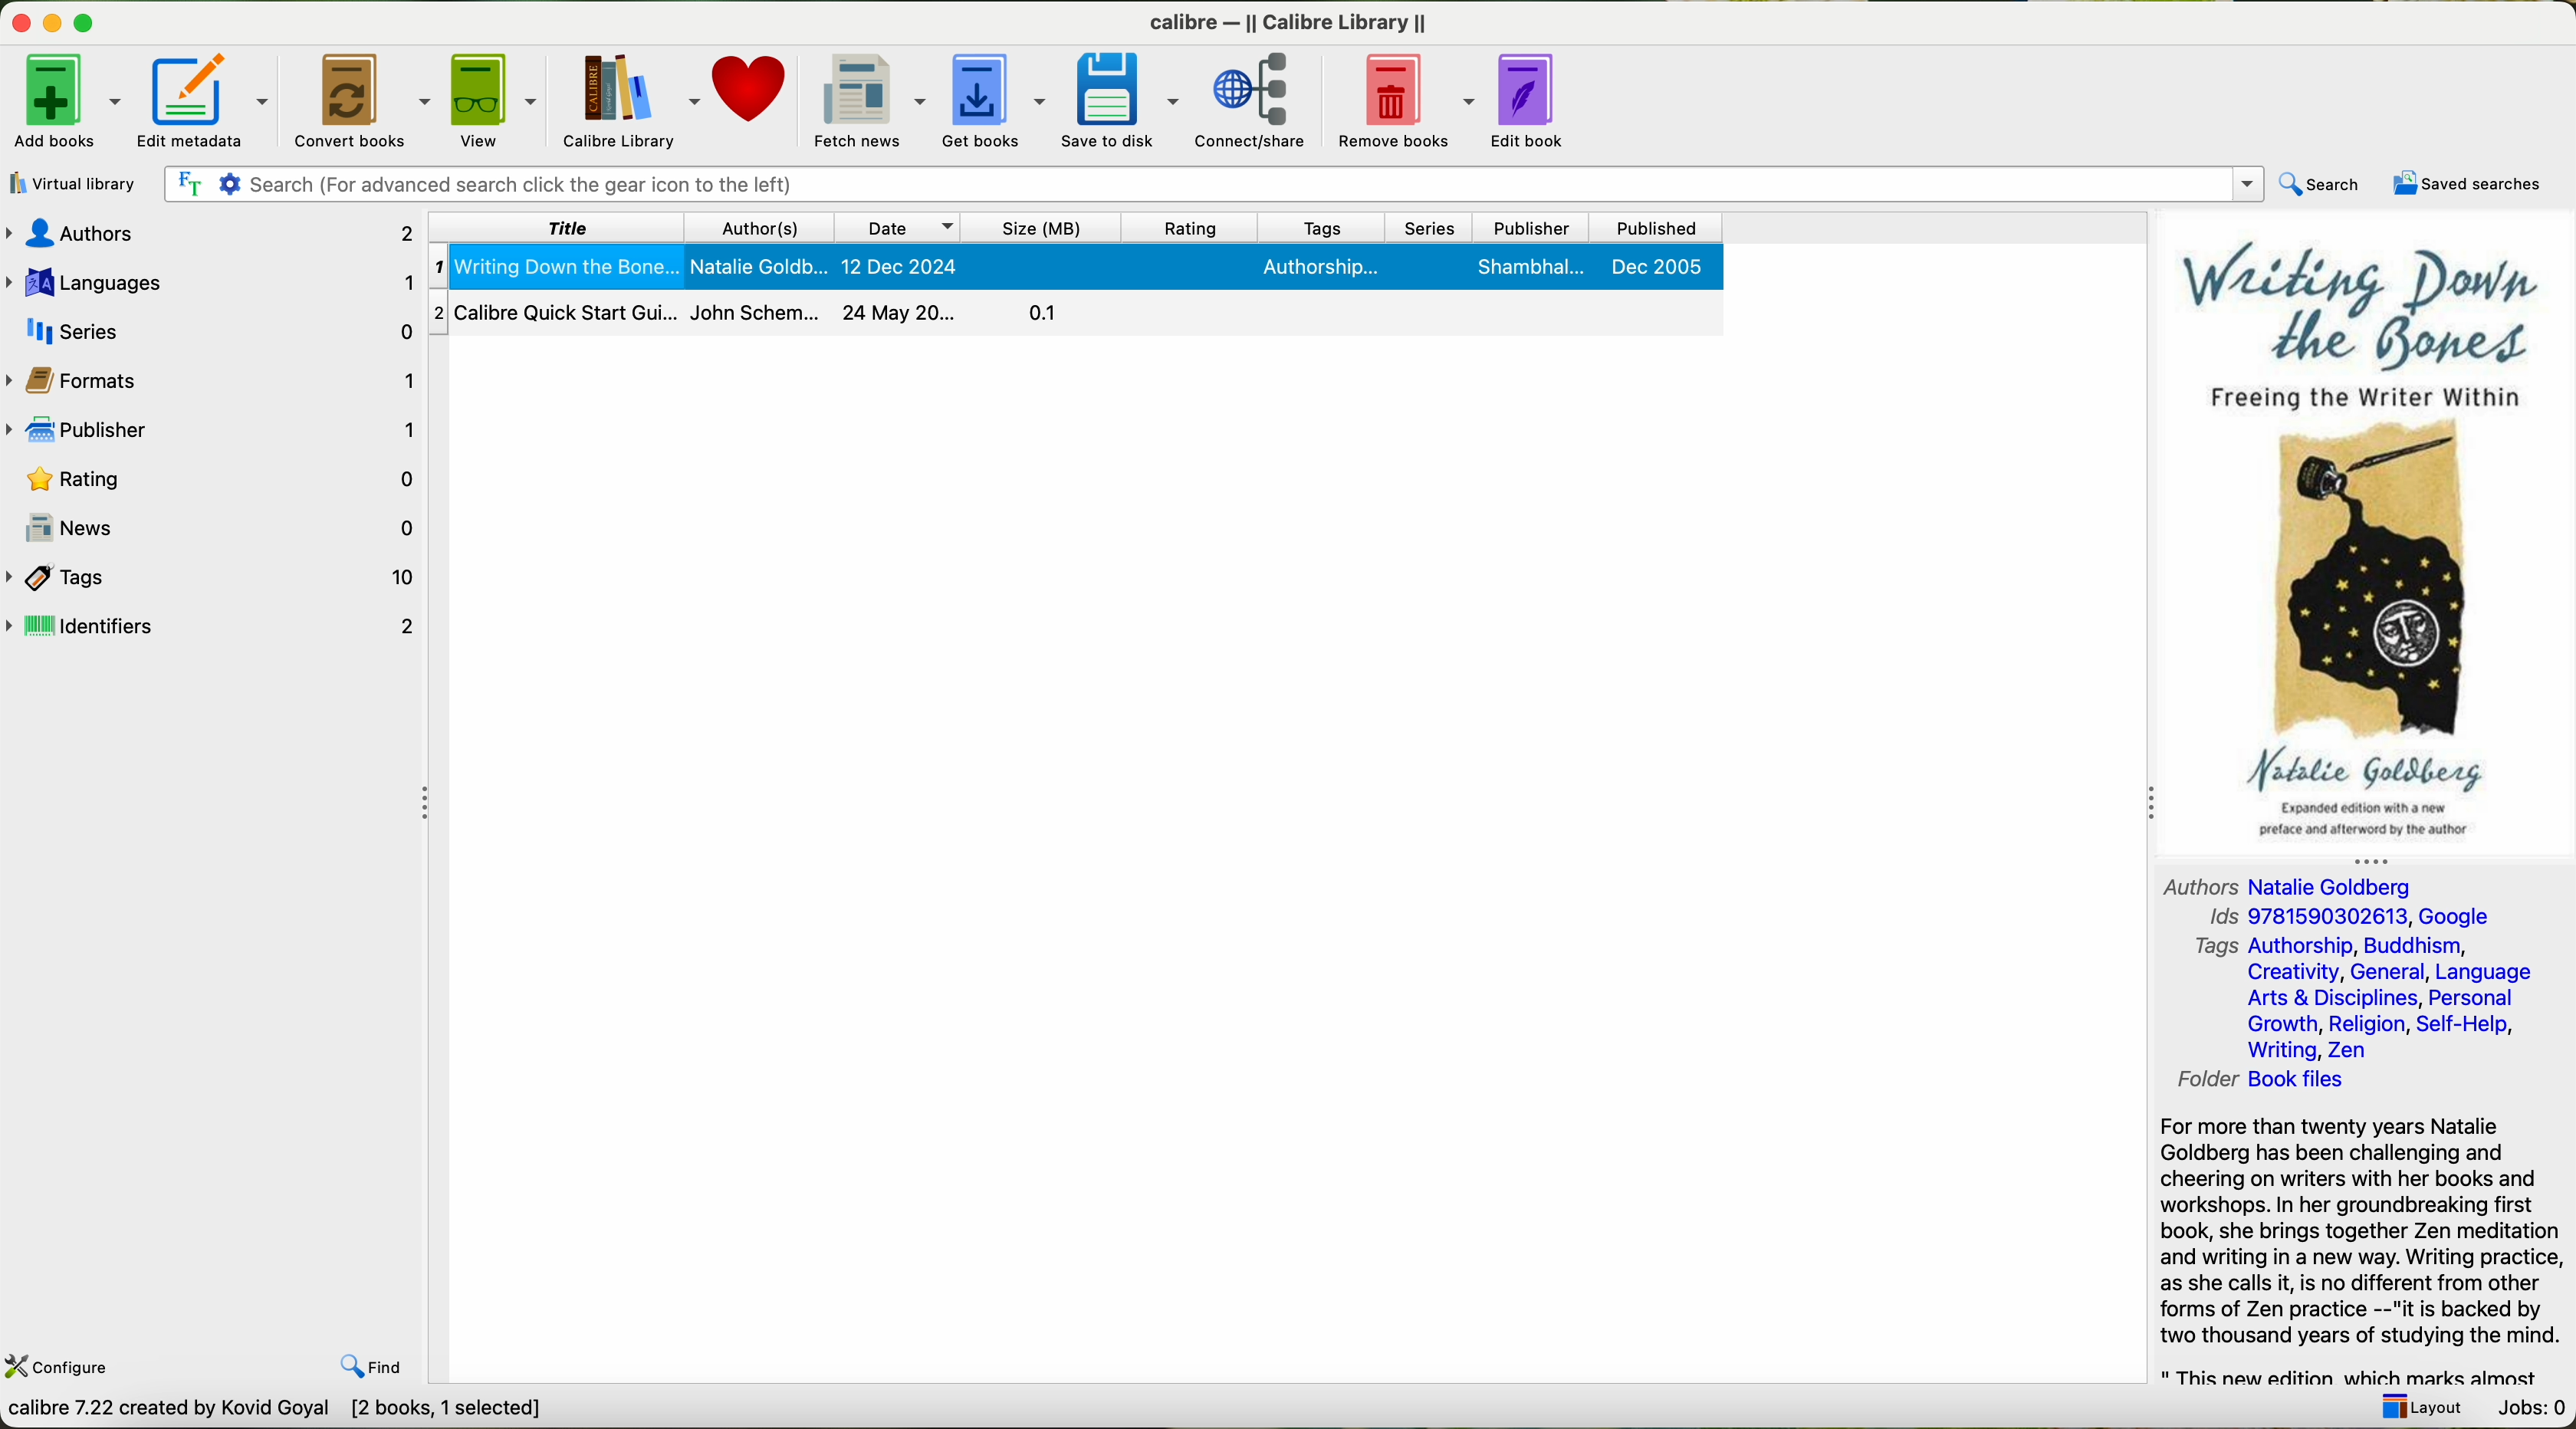 Image resolution: width=2576 pixels, height=1429 pixels. I want to click on add books from a single folder, so click(80, 178).